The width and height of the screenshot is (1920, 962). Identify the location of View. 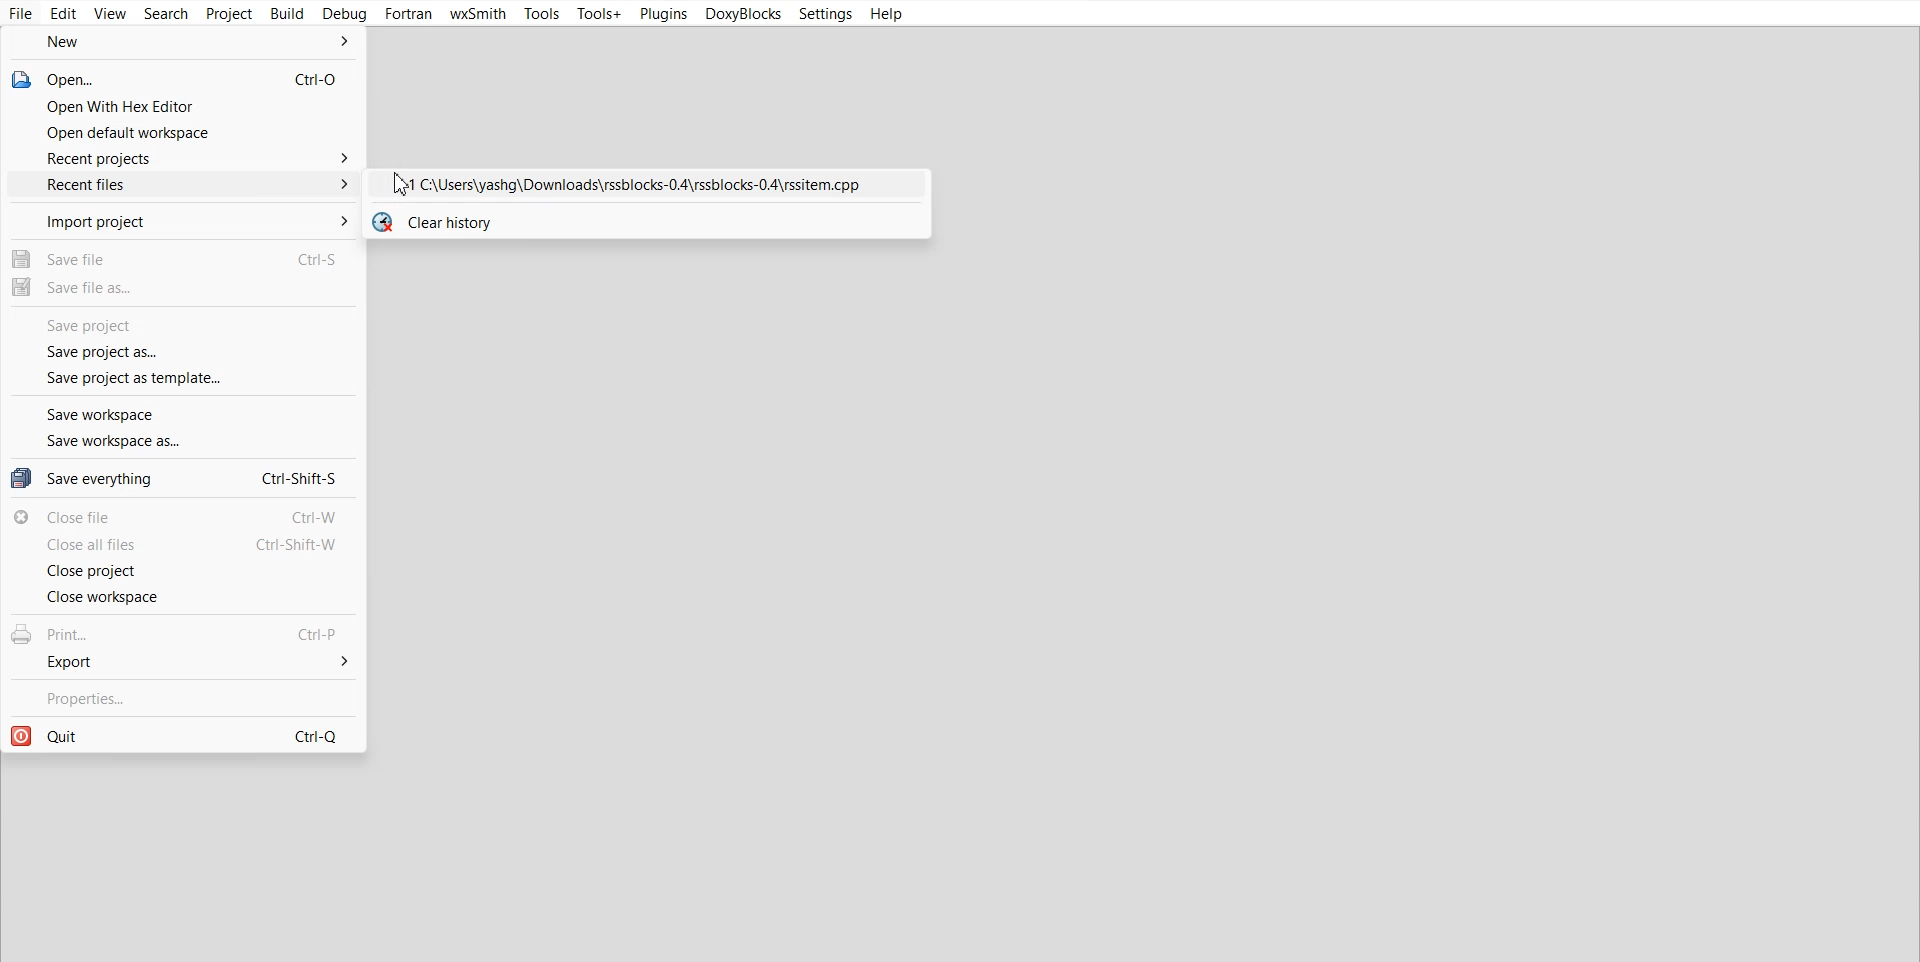
(111, 13).